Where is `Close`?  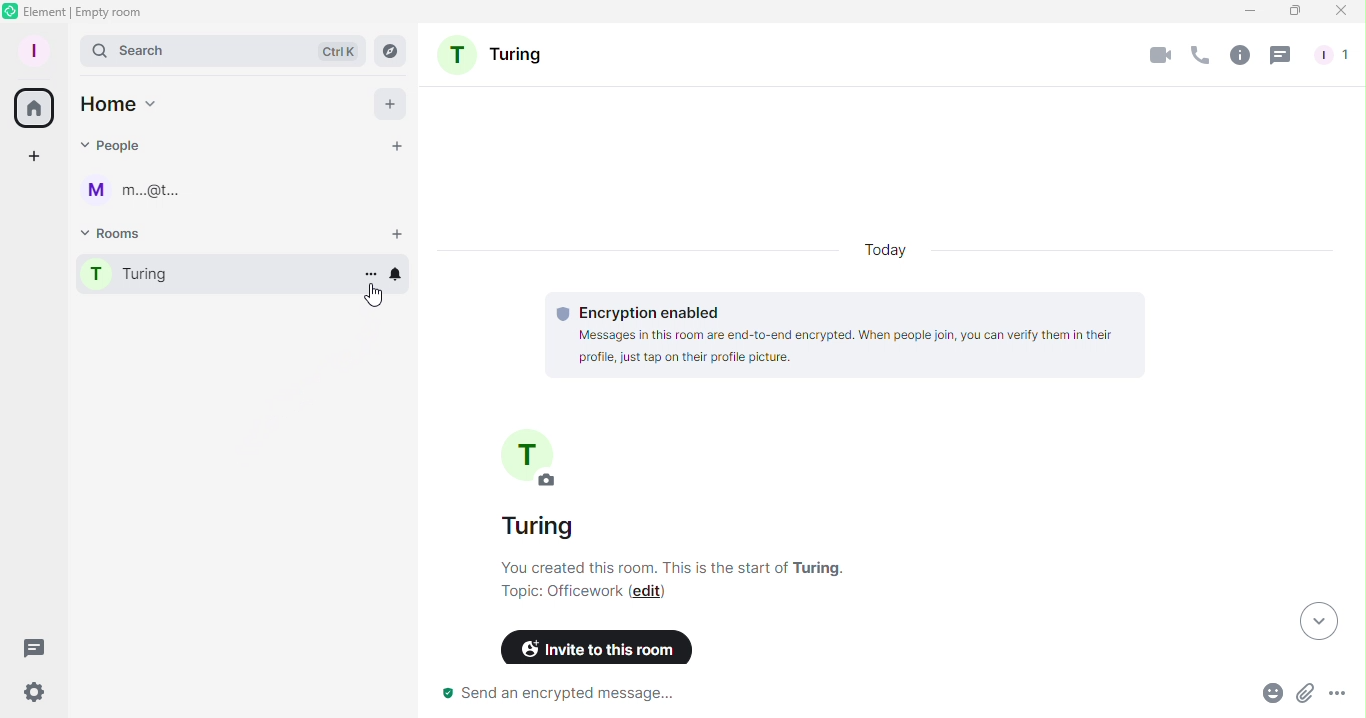
Close is located at coordinates (1337, 11).